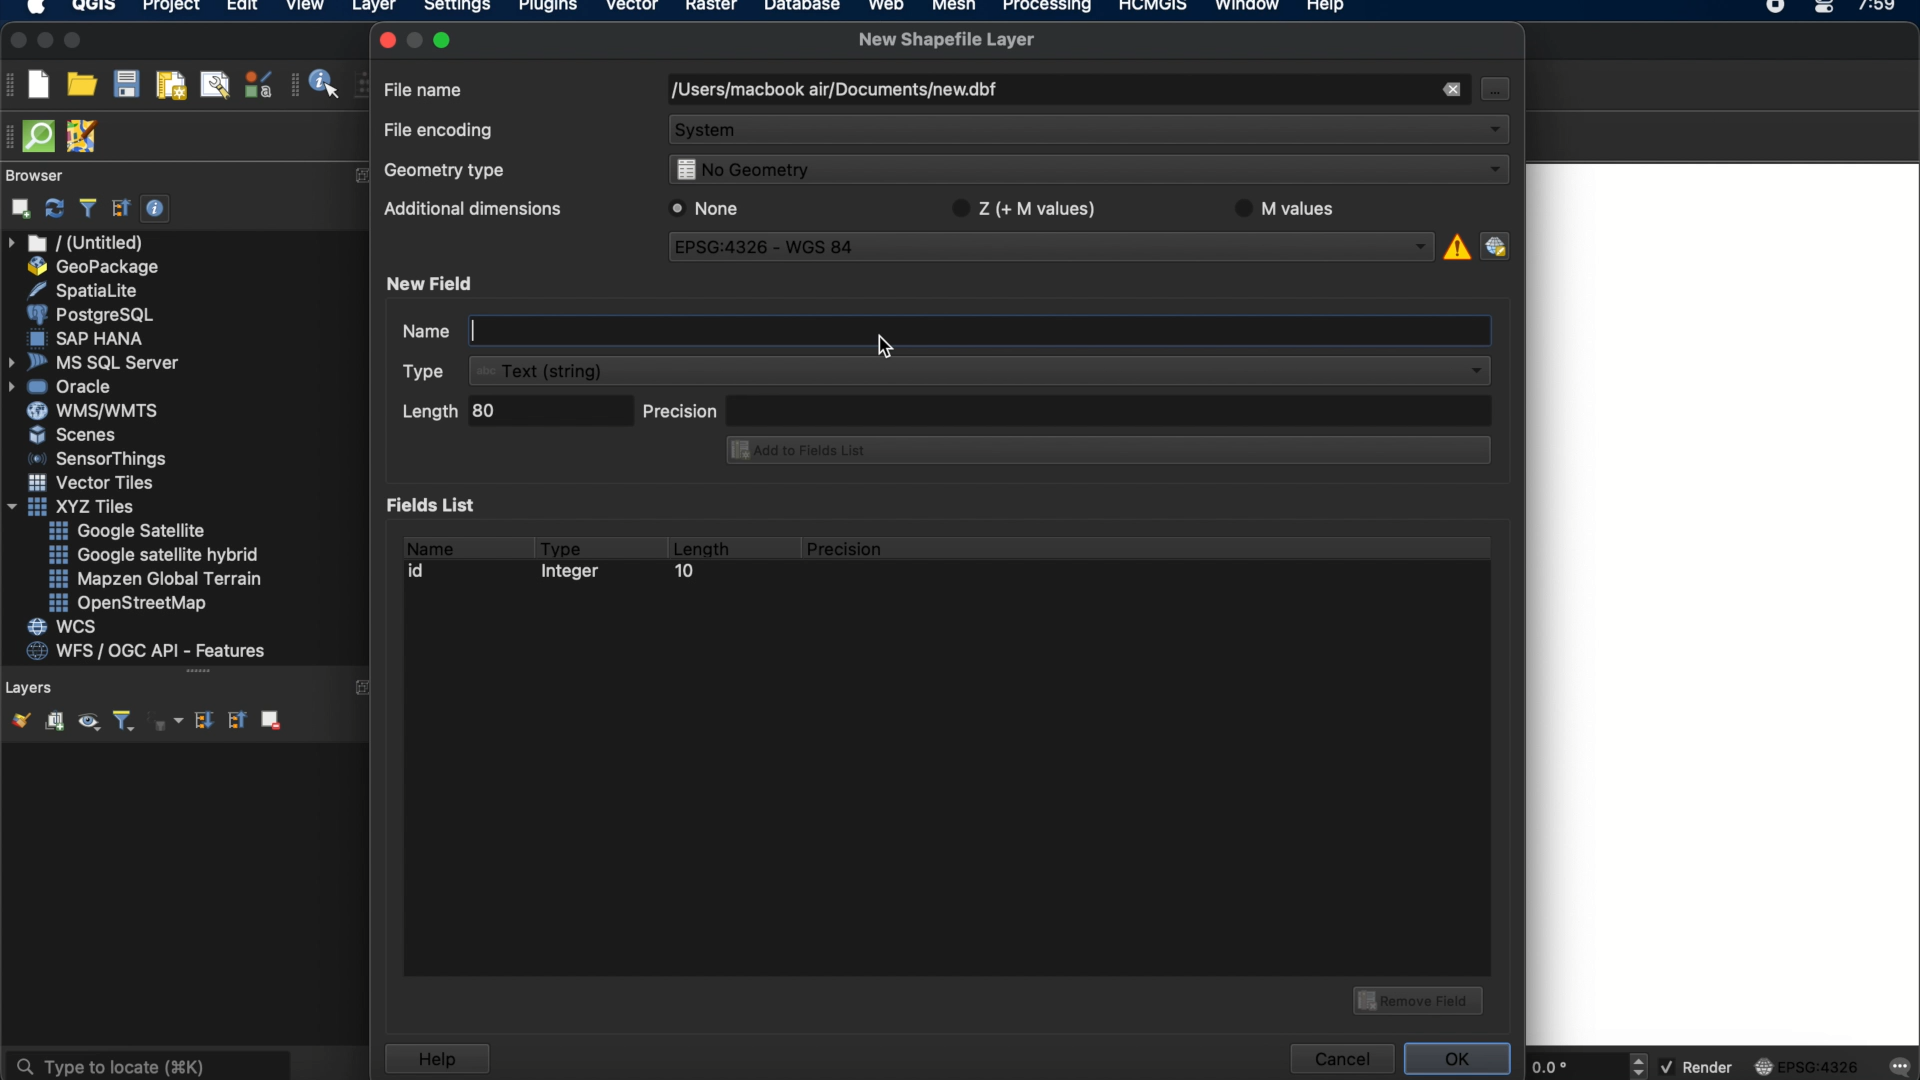 This screenshot has width=1920, height=1080. What do you see at coordinates (1807, 1065) in the screenshot?
I see `current crs` at bounding box center [1807, 1065].